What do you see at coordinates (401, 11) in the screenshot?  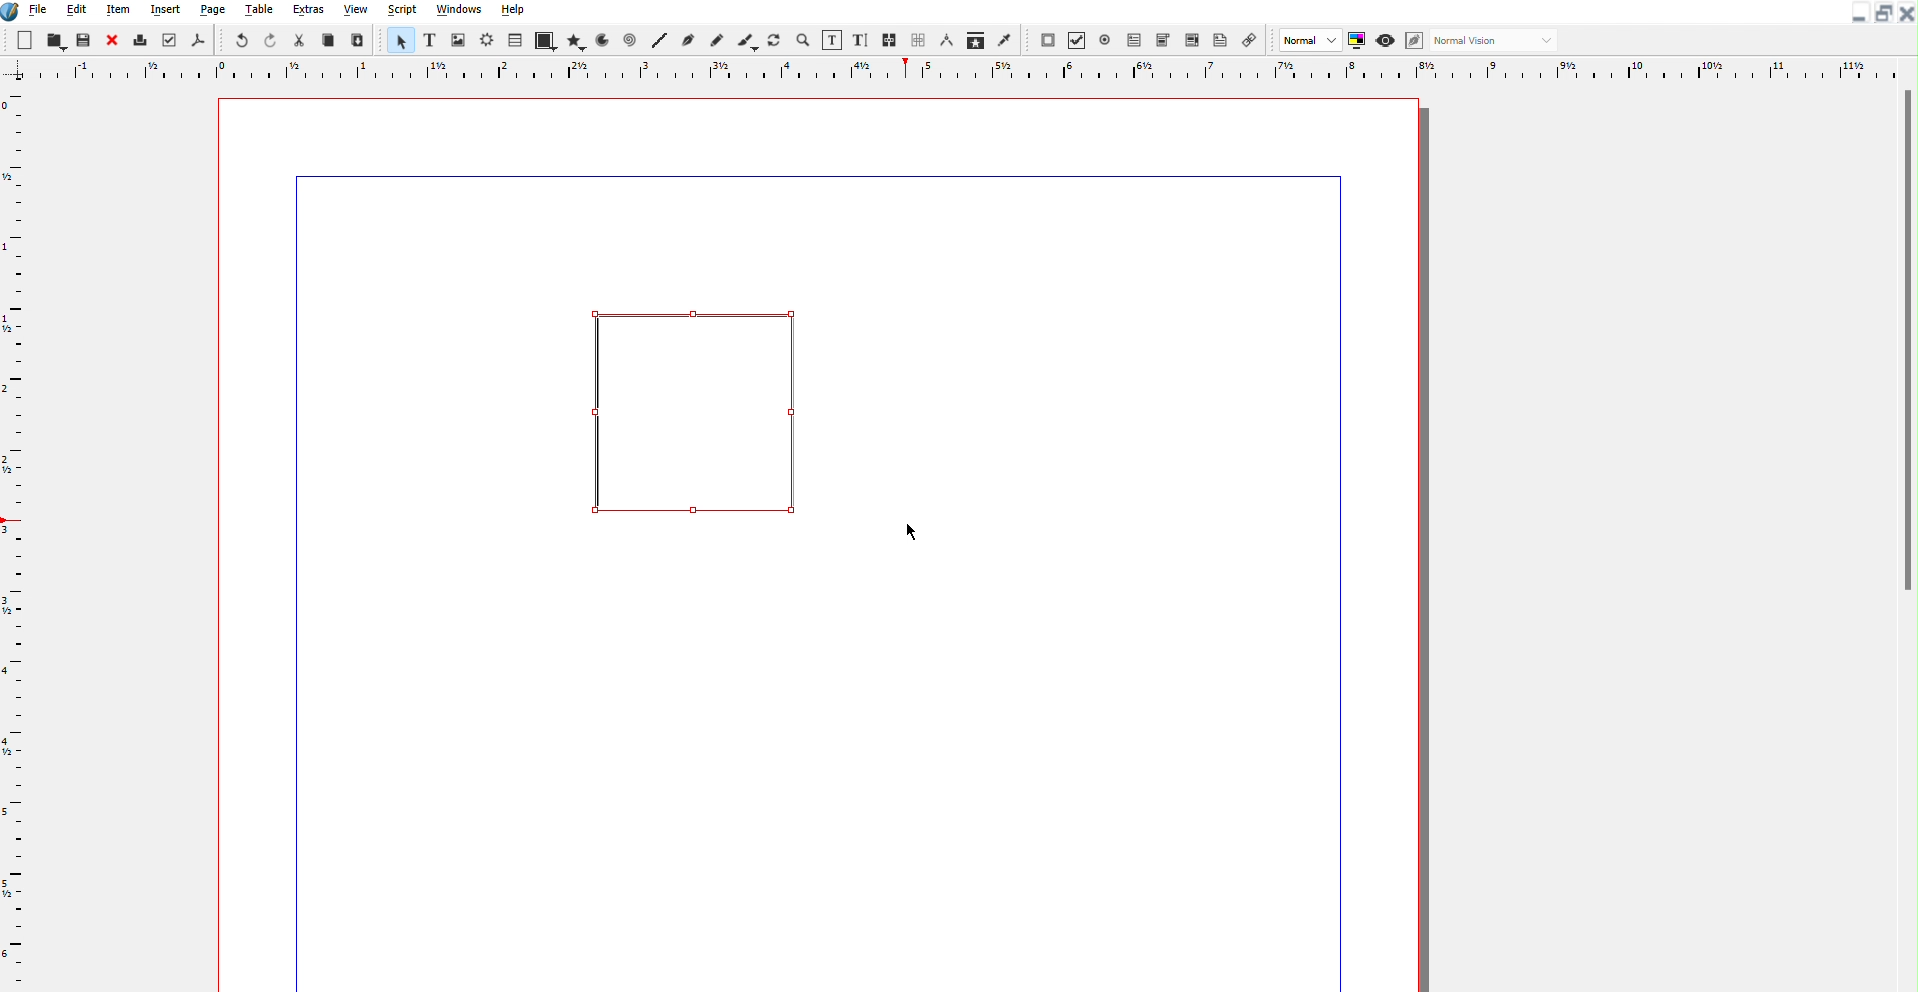 I see `Script` at bounding box center [401, 11].